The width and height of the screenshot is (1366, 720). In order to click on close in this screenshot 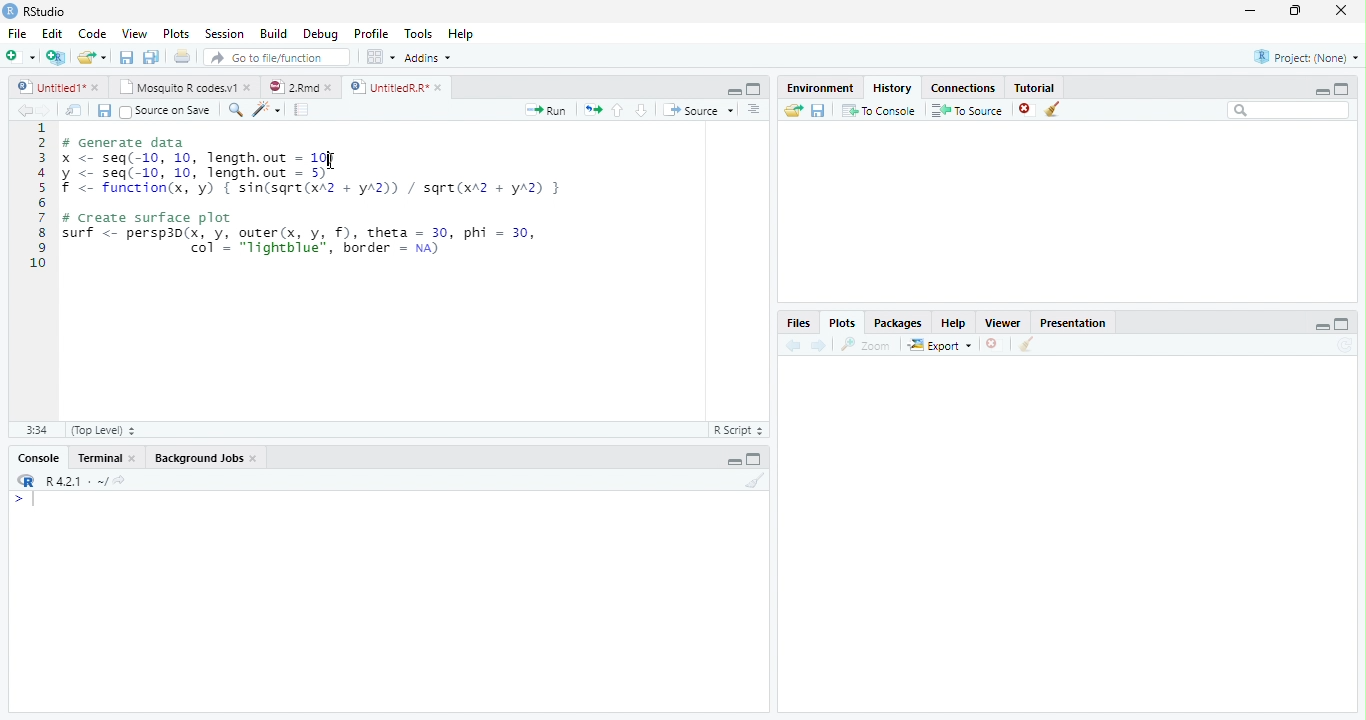, I will do `click(438, 87)`.